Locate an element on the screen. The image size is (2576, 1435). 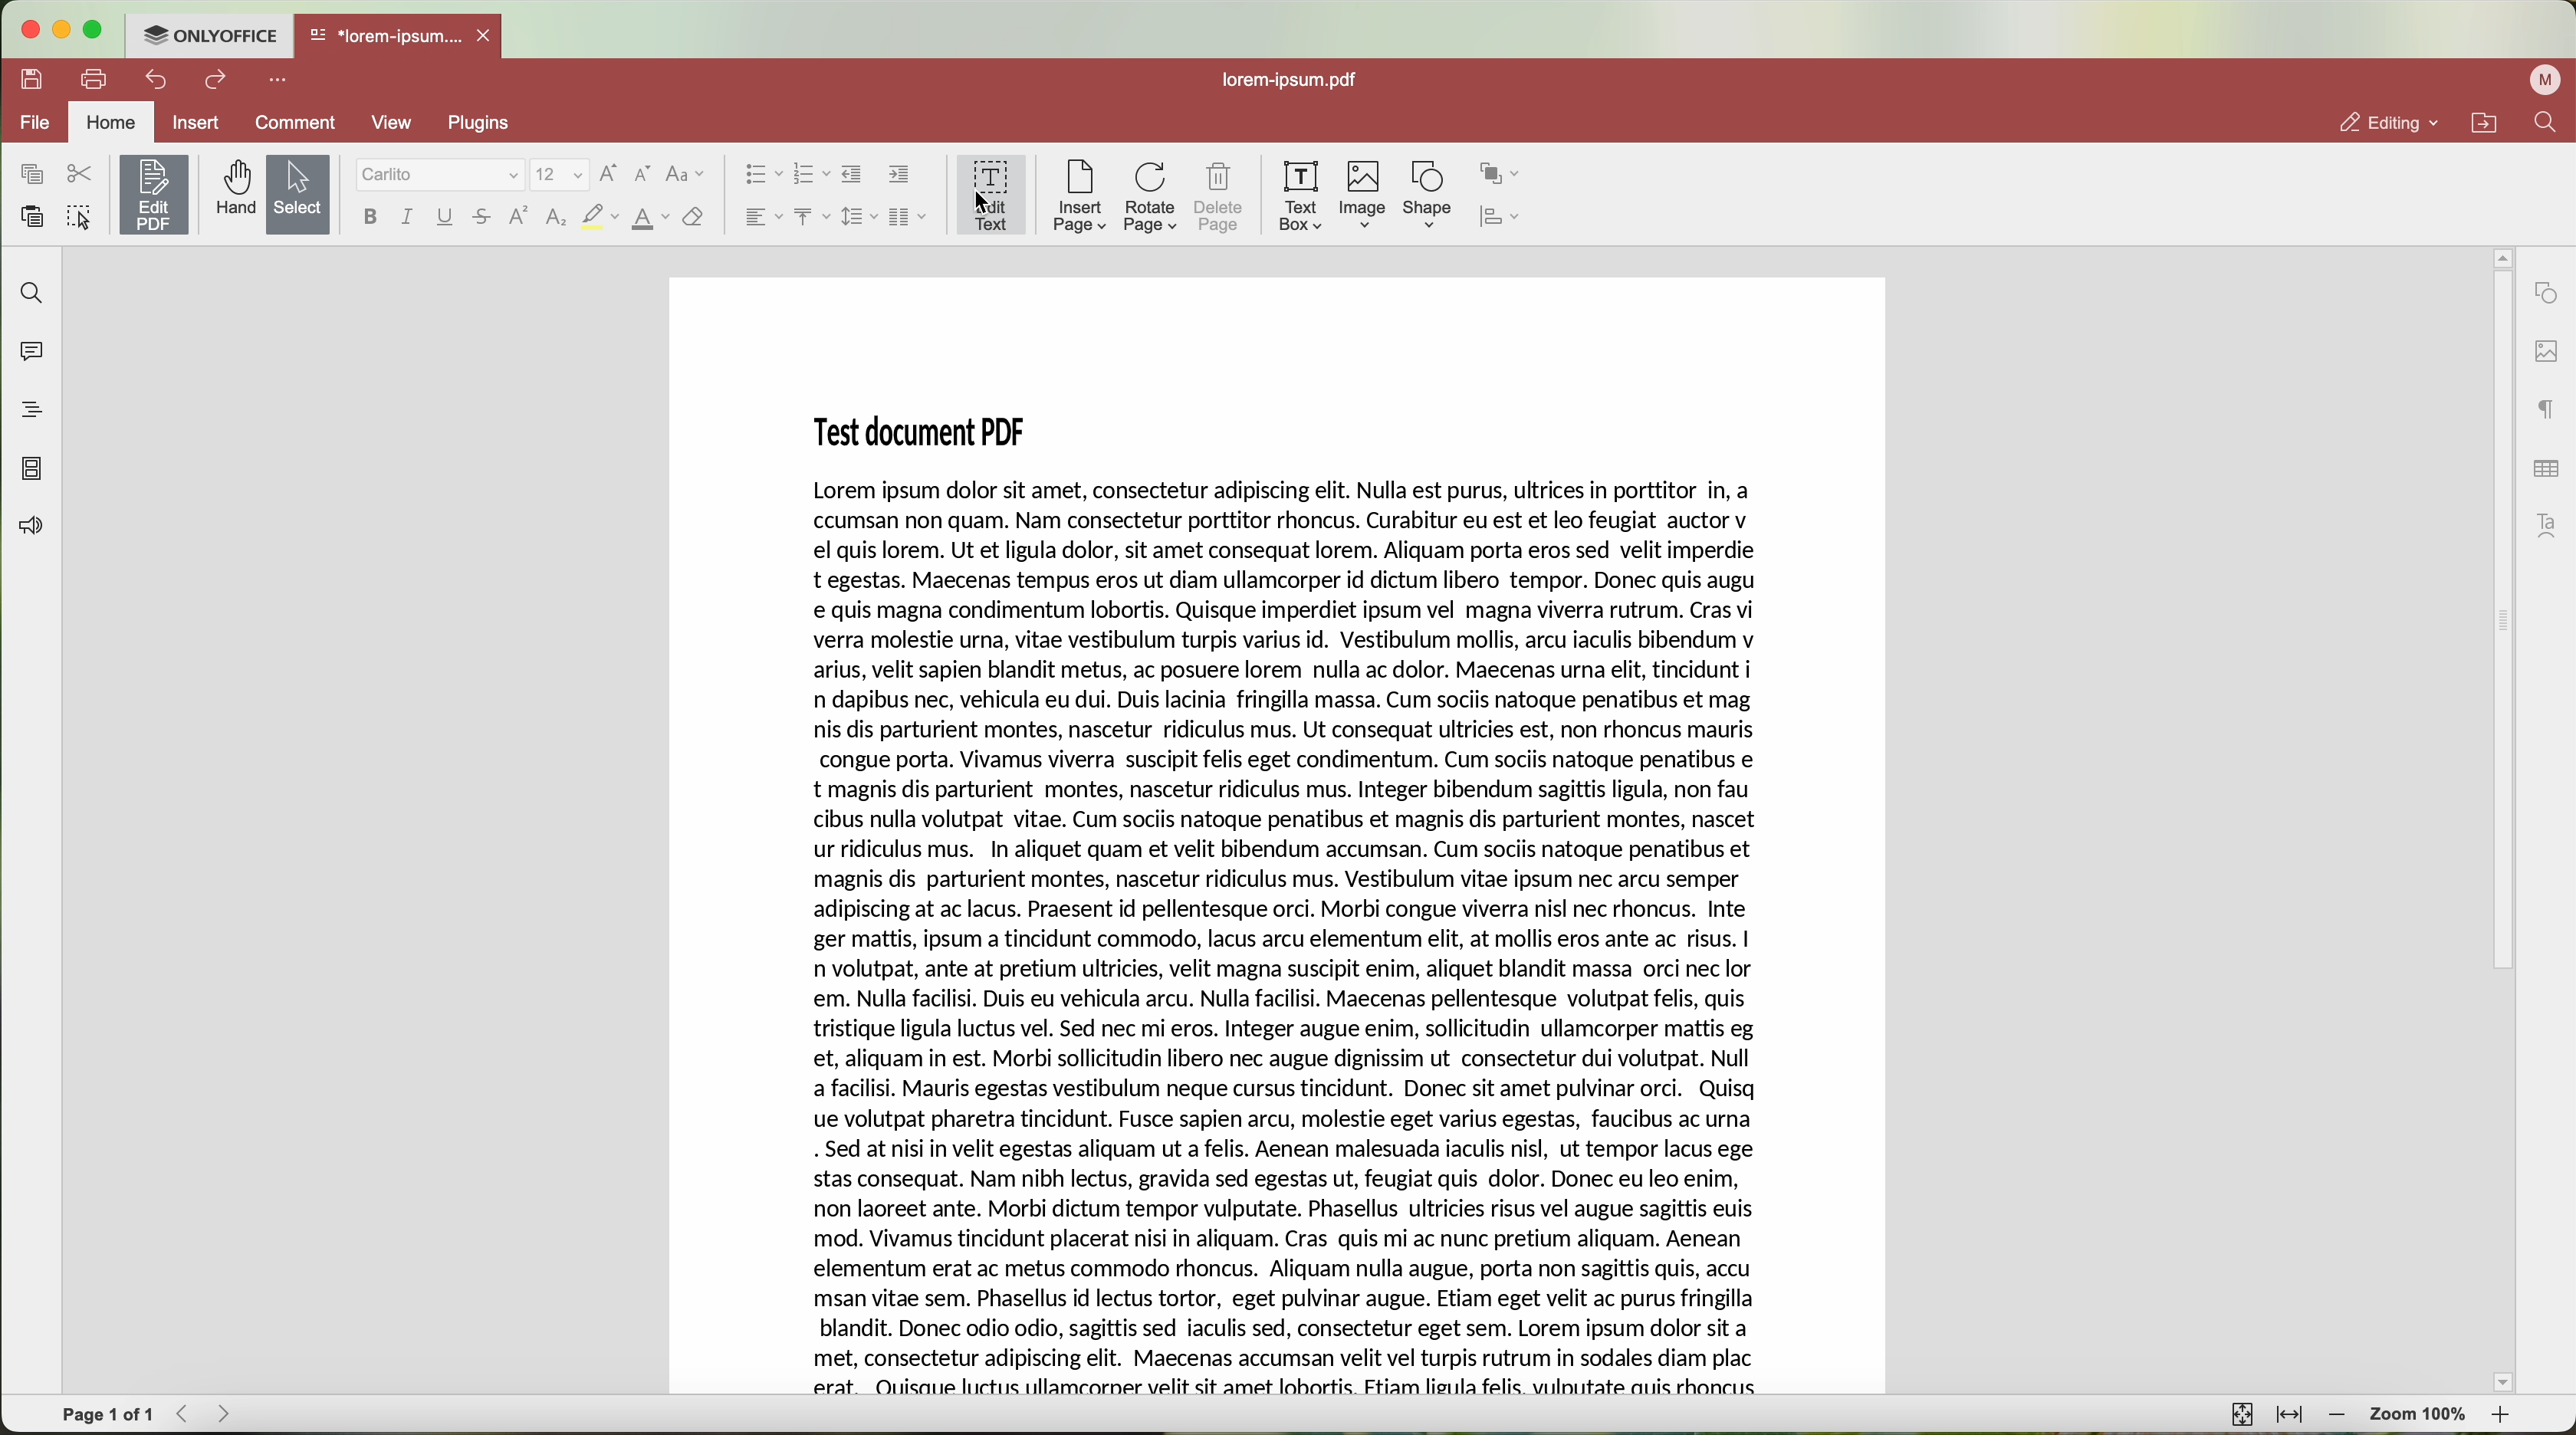
cursor is located at coordinates (981, 206).